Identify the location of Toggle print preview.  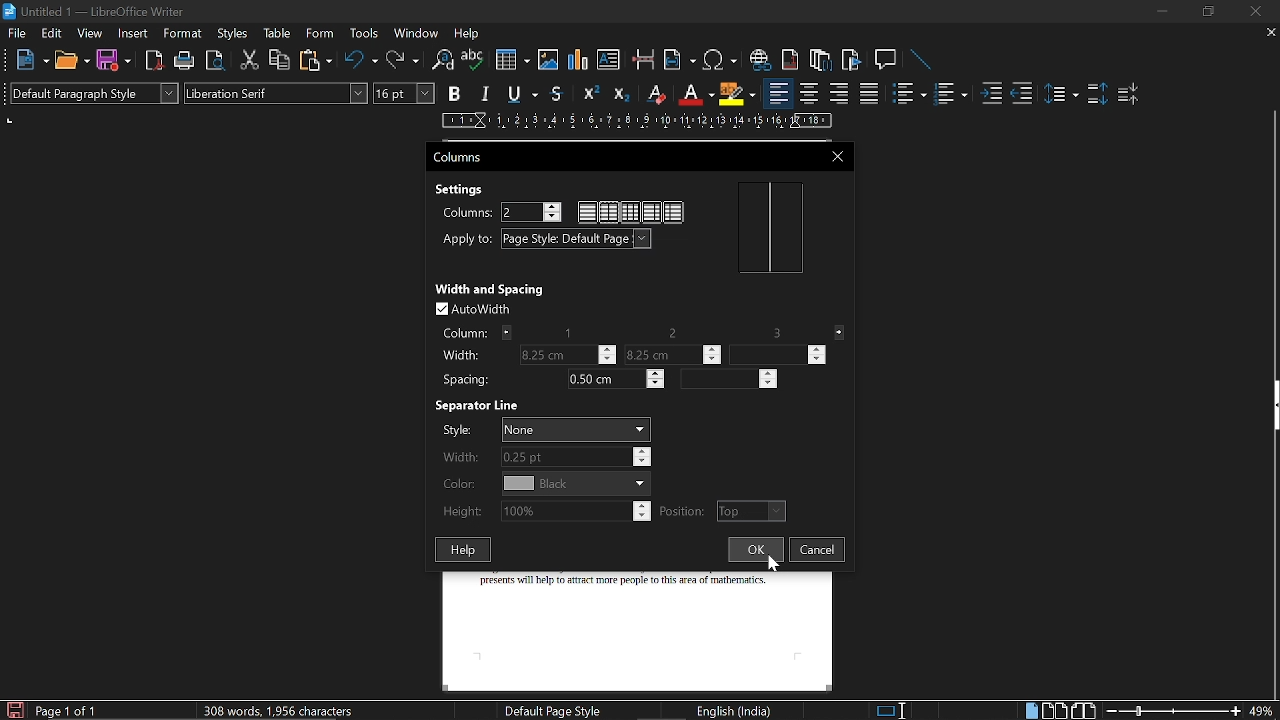
(218, 62).